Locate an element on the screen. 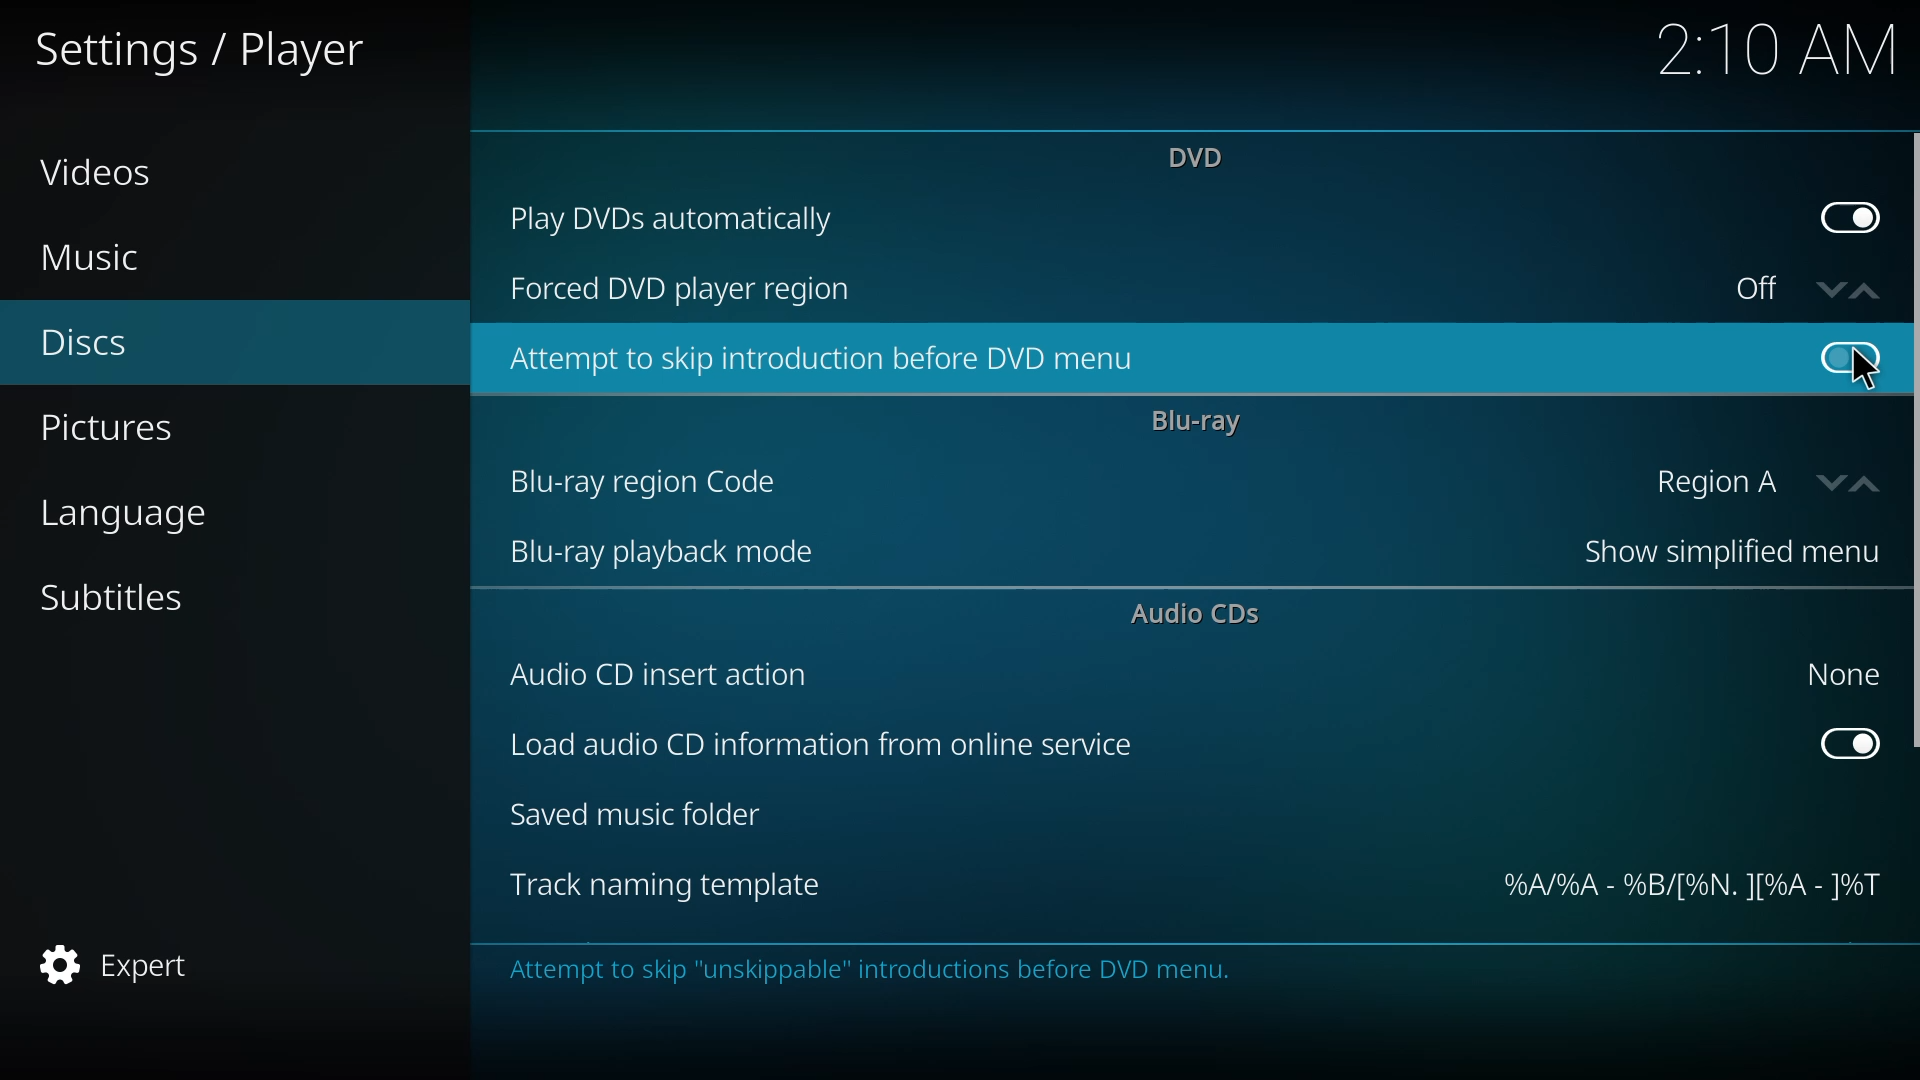 This screenshot has height=1080, width=1920. show simplified menu is located at coordinates (1719, 549).